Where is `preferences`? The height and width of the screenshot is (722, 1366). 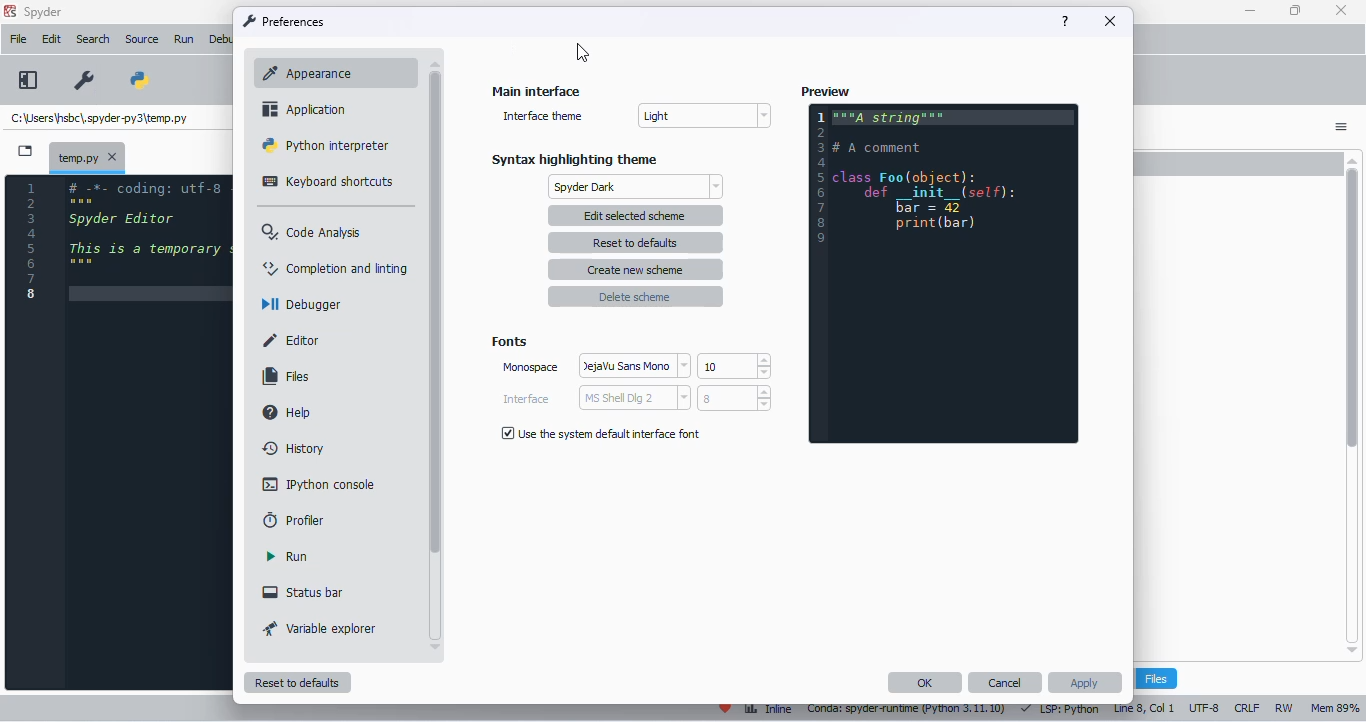
preferences is located at coordinates (83, 81).